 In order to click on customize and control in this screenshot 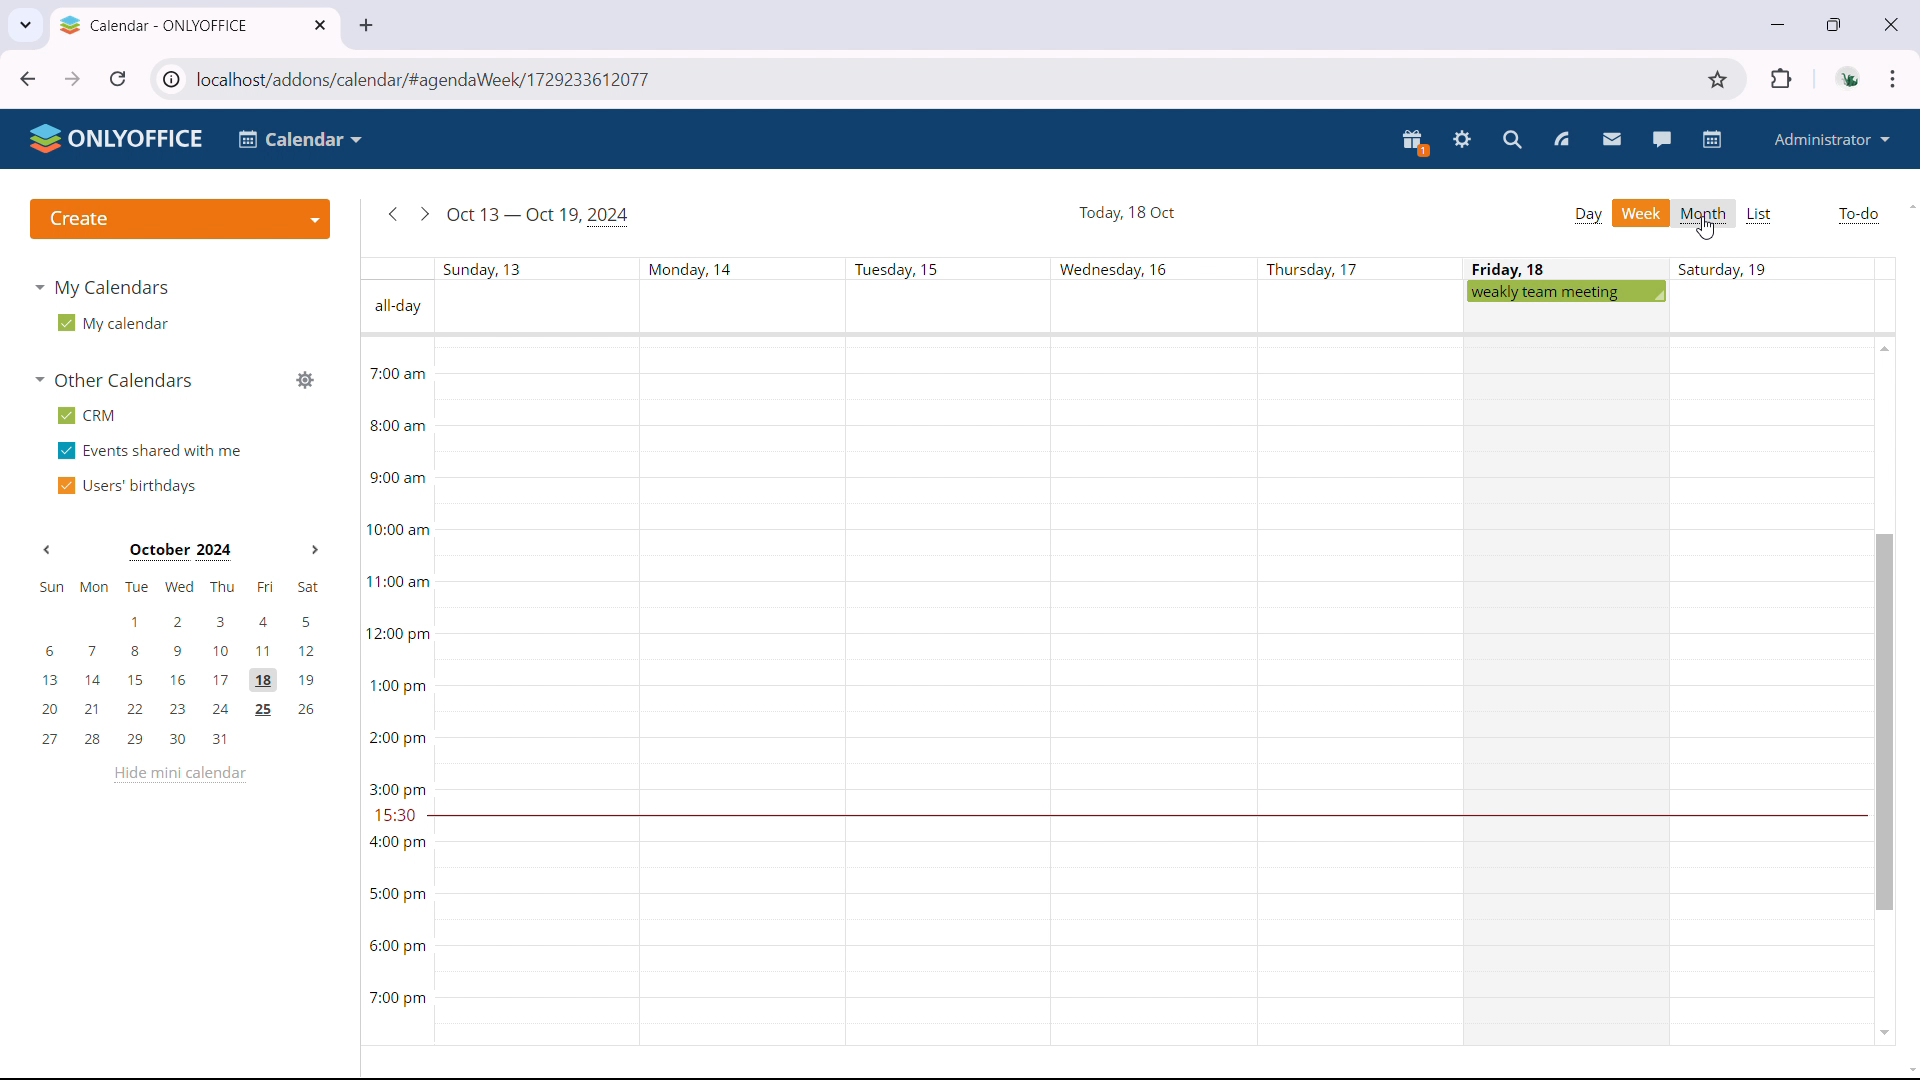, I will do `click(1893, 79)`.